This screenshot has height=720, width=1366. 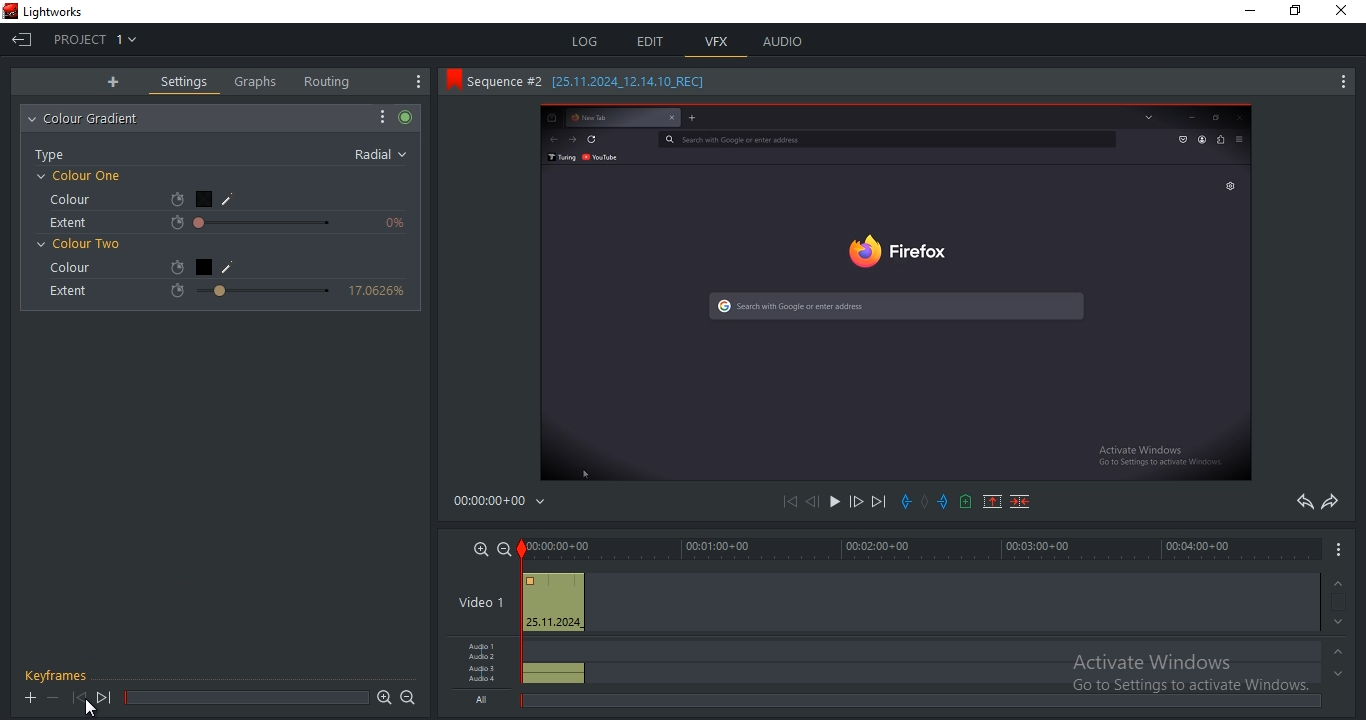 I want to click on nudge one frame back, so click(x=810, y=501).